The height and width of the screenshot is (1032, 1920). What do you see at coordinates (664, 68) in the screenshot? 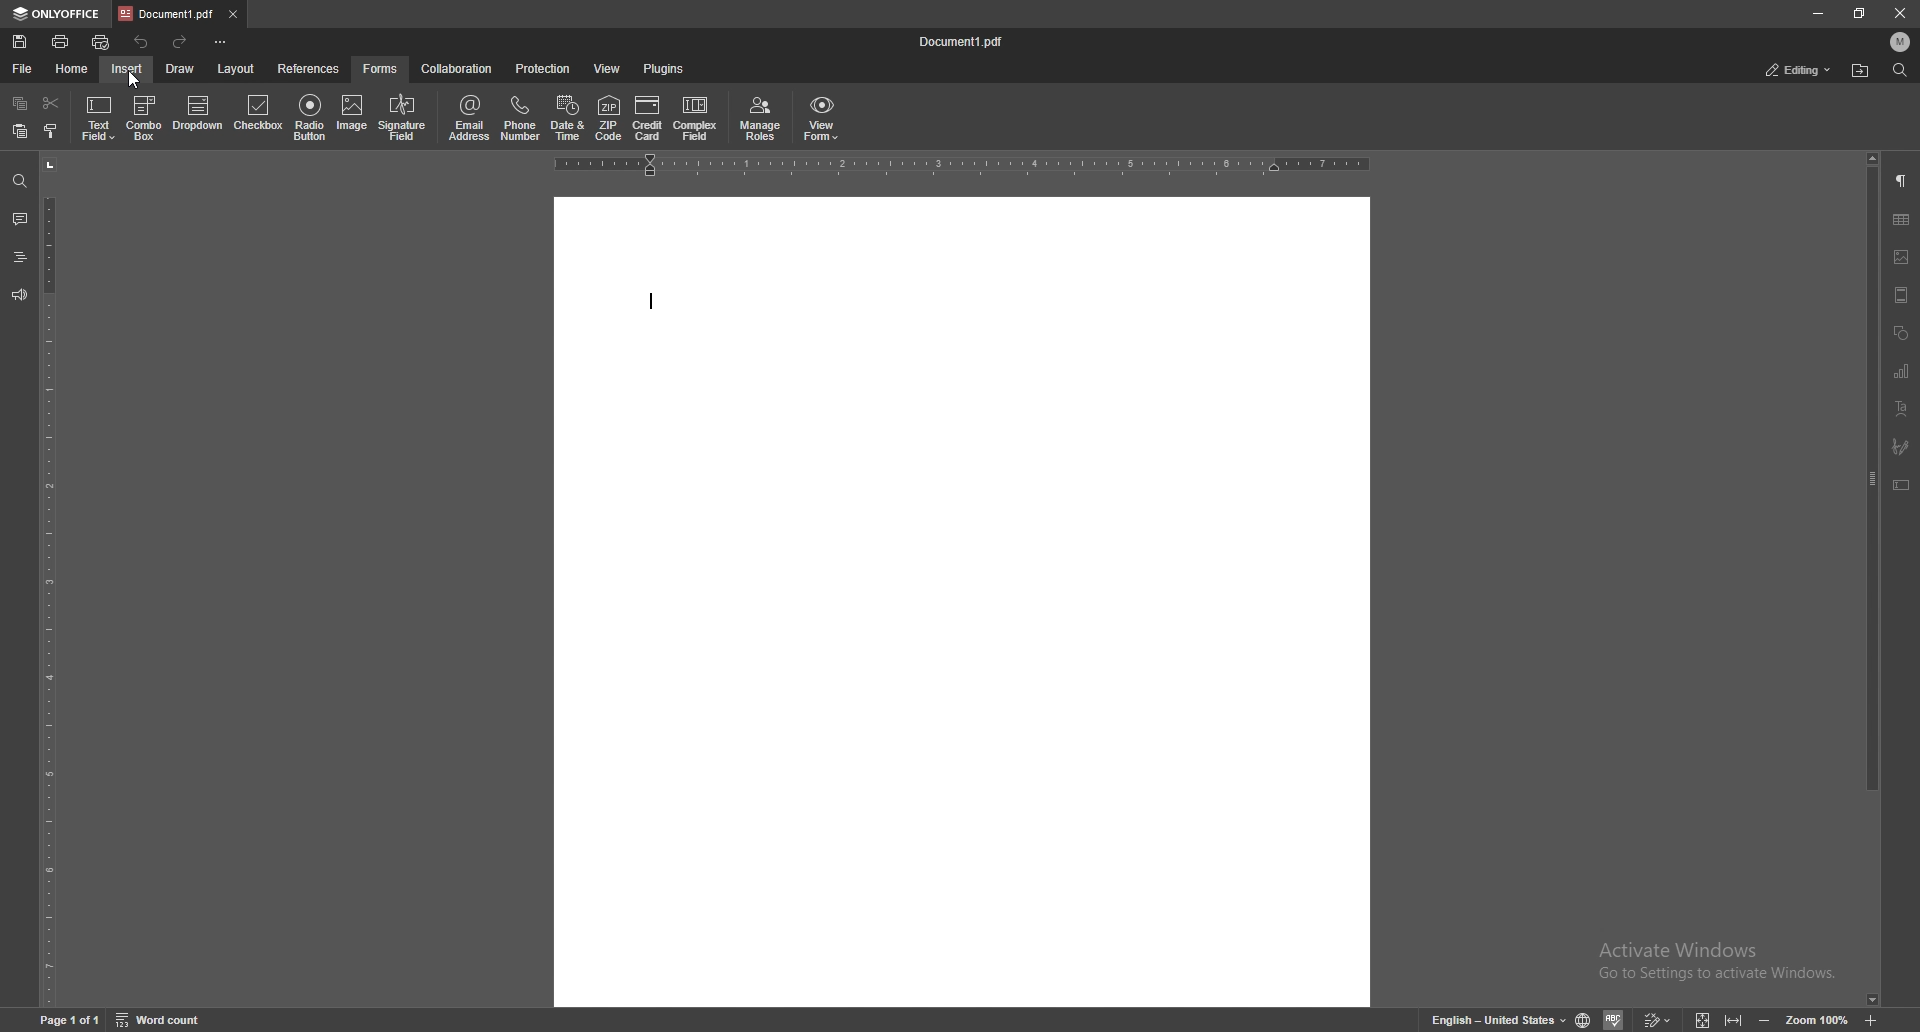
I see `plugins` at bounding box center [664, 68].